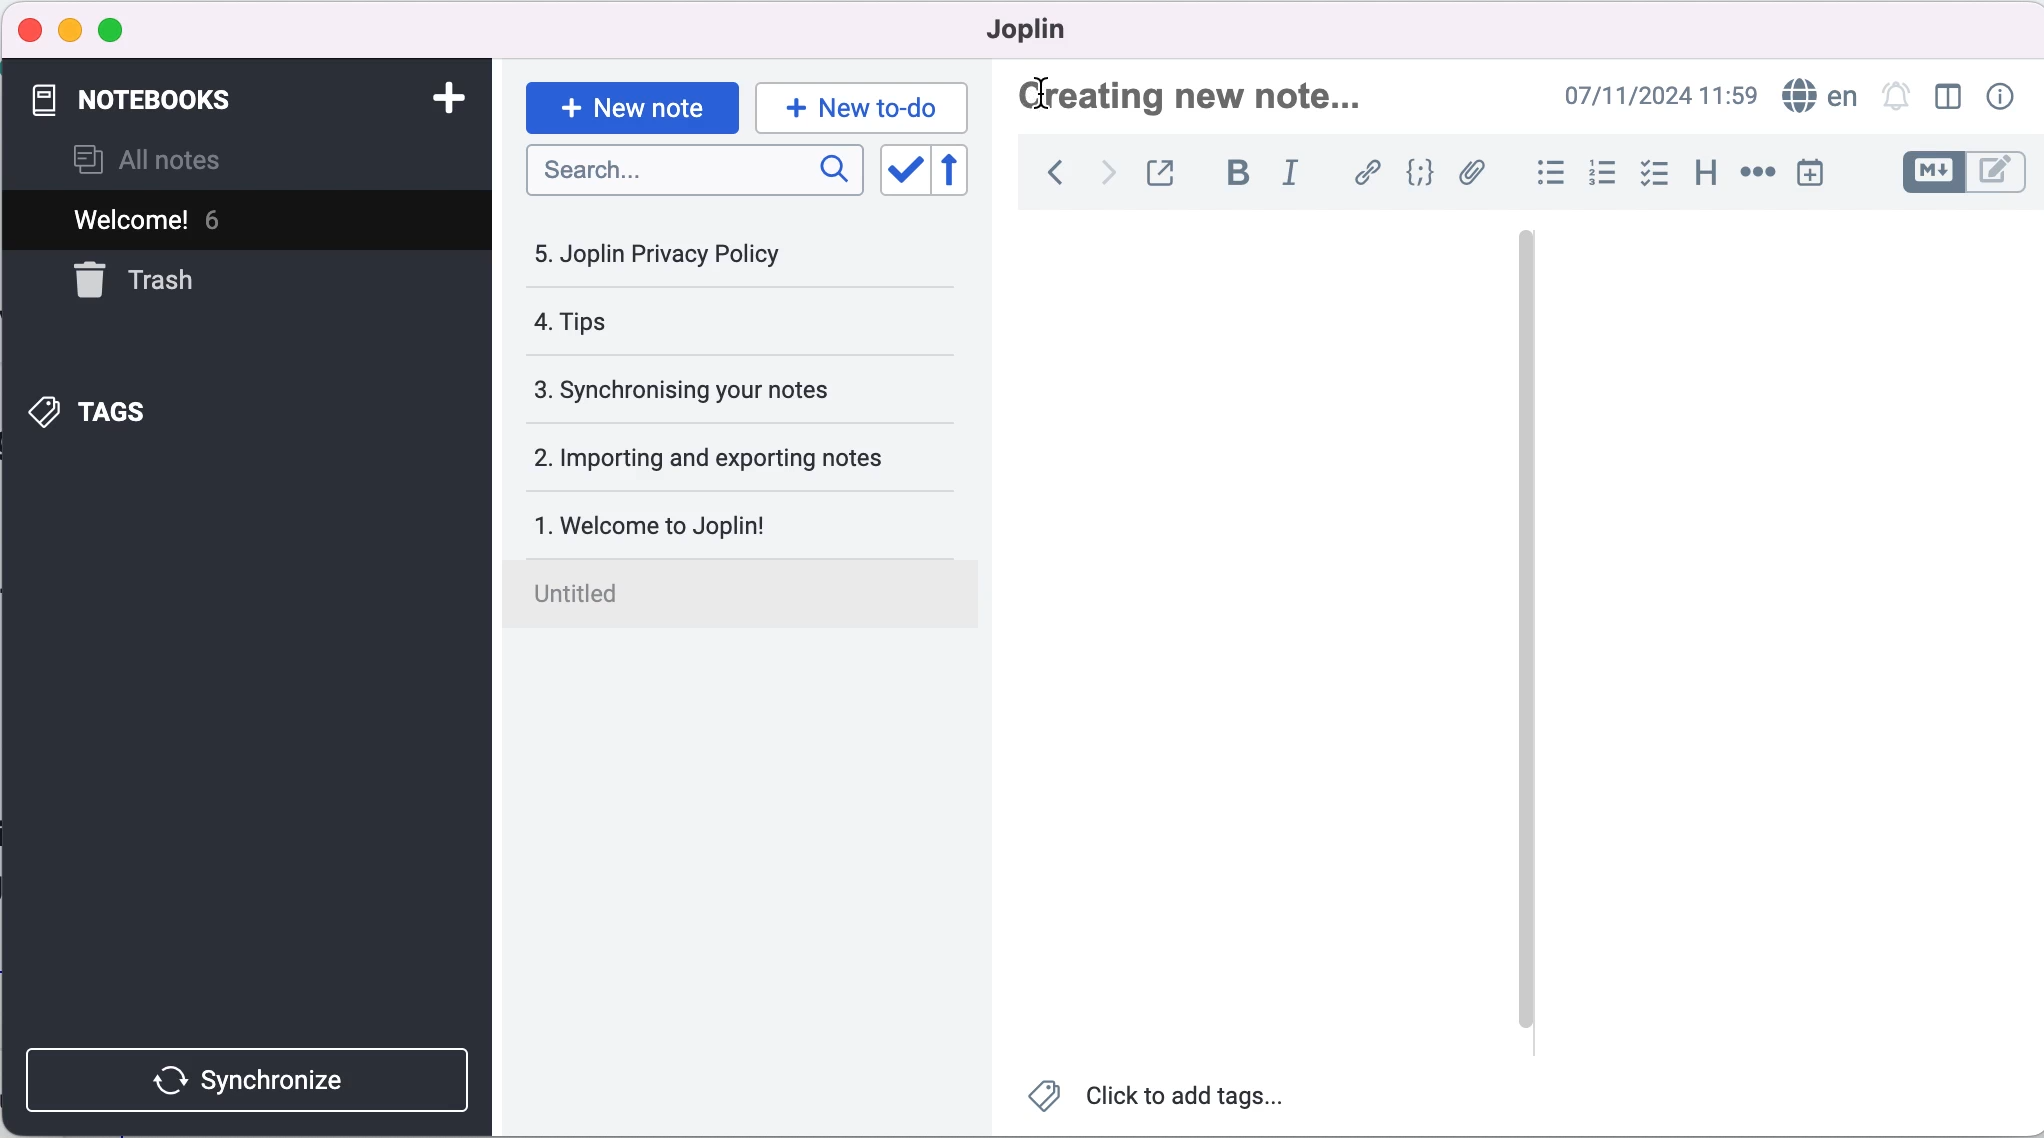 The image size is (2044, 1138). Describe the element at coordinates (1948, 98) in the screenshot. I see `toggle editor layout` at that location.